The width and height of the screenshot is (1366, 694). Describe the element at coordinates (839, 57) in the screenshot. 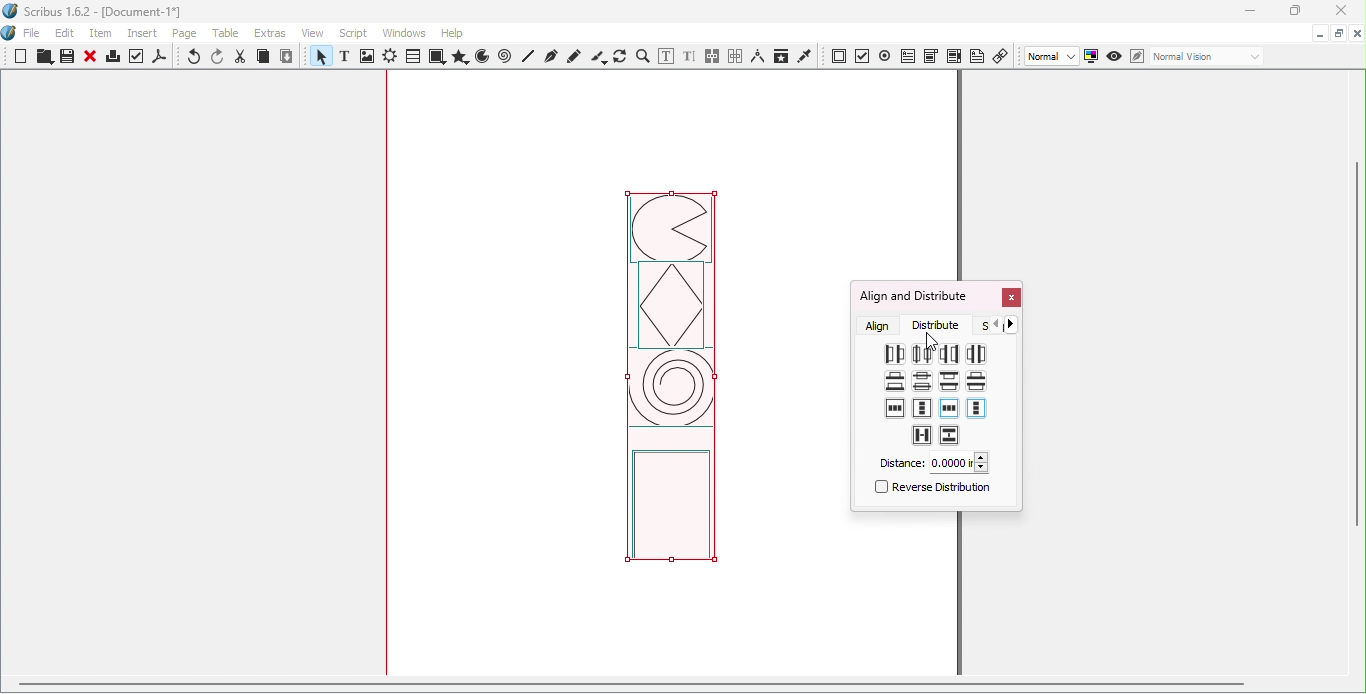

I see `PDF push button` at that location.